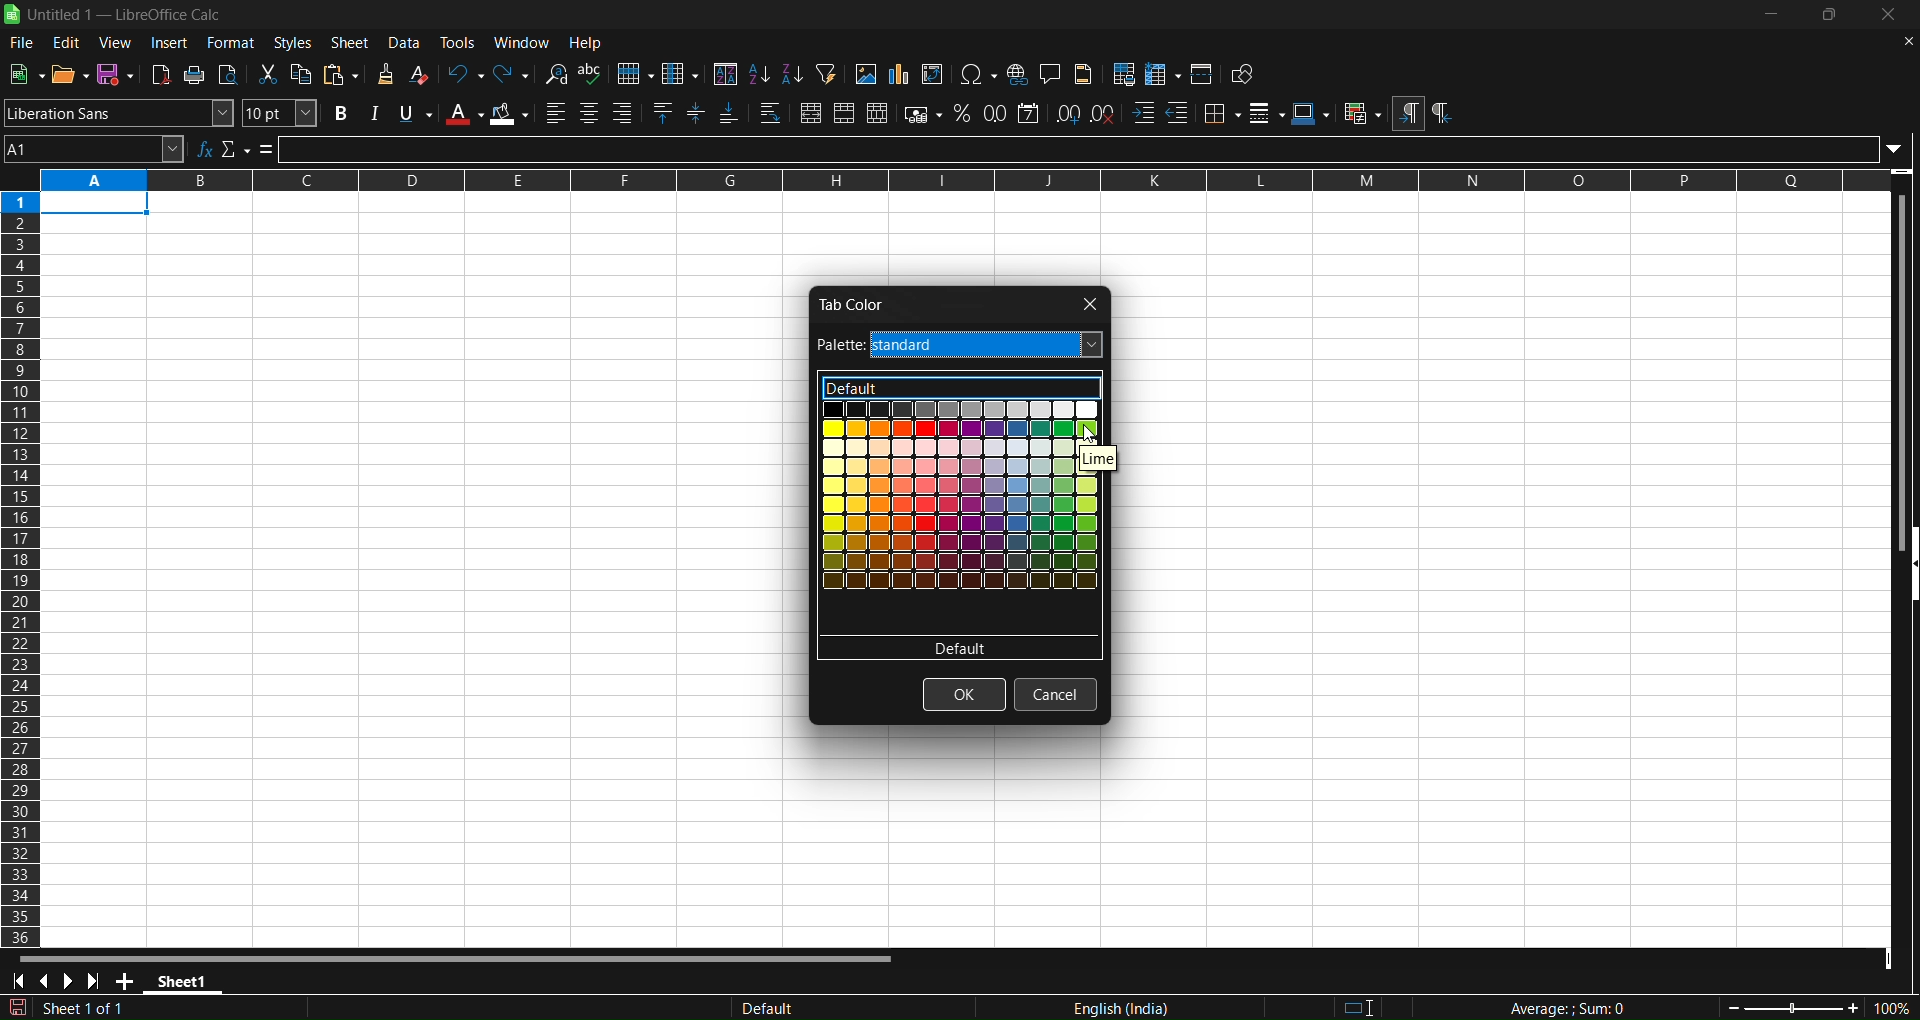 This screenshot has height=1020, width=1920. Describe the element at coordinates (845, 114) in the screenshot. I see `merge cells` at that location.